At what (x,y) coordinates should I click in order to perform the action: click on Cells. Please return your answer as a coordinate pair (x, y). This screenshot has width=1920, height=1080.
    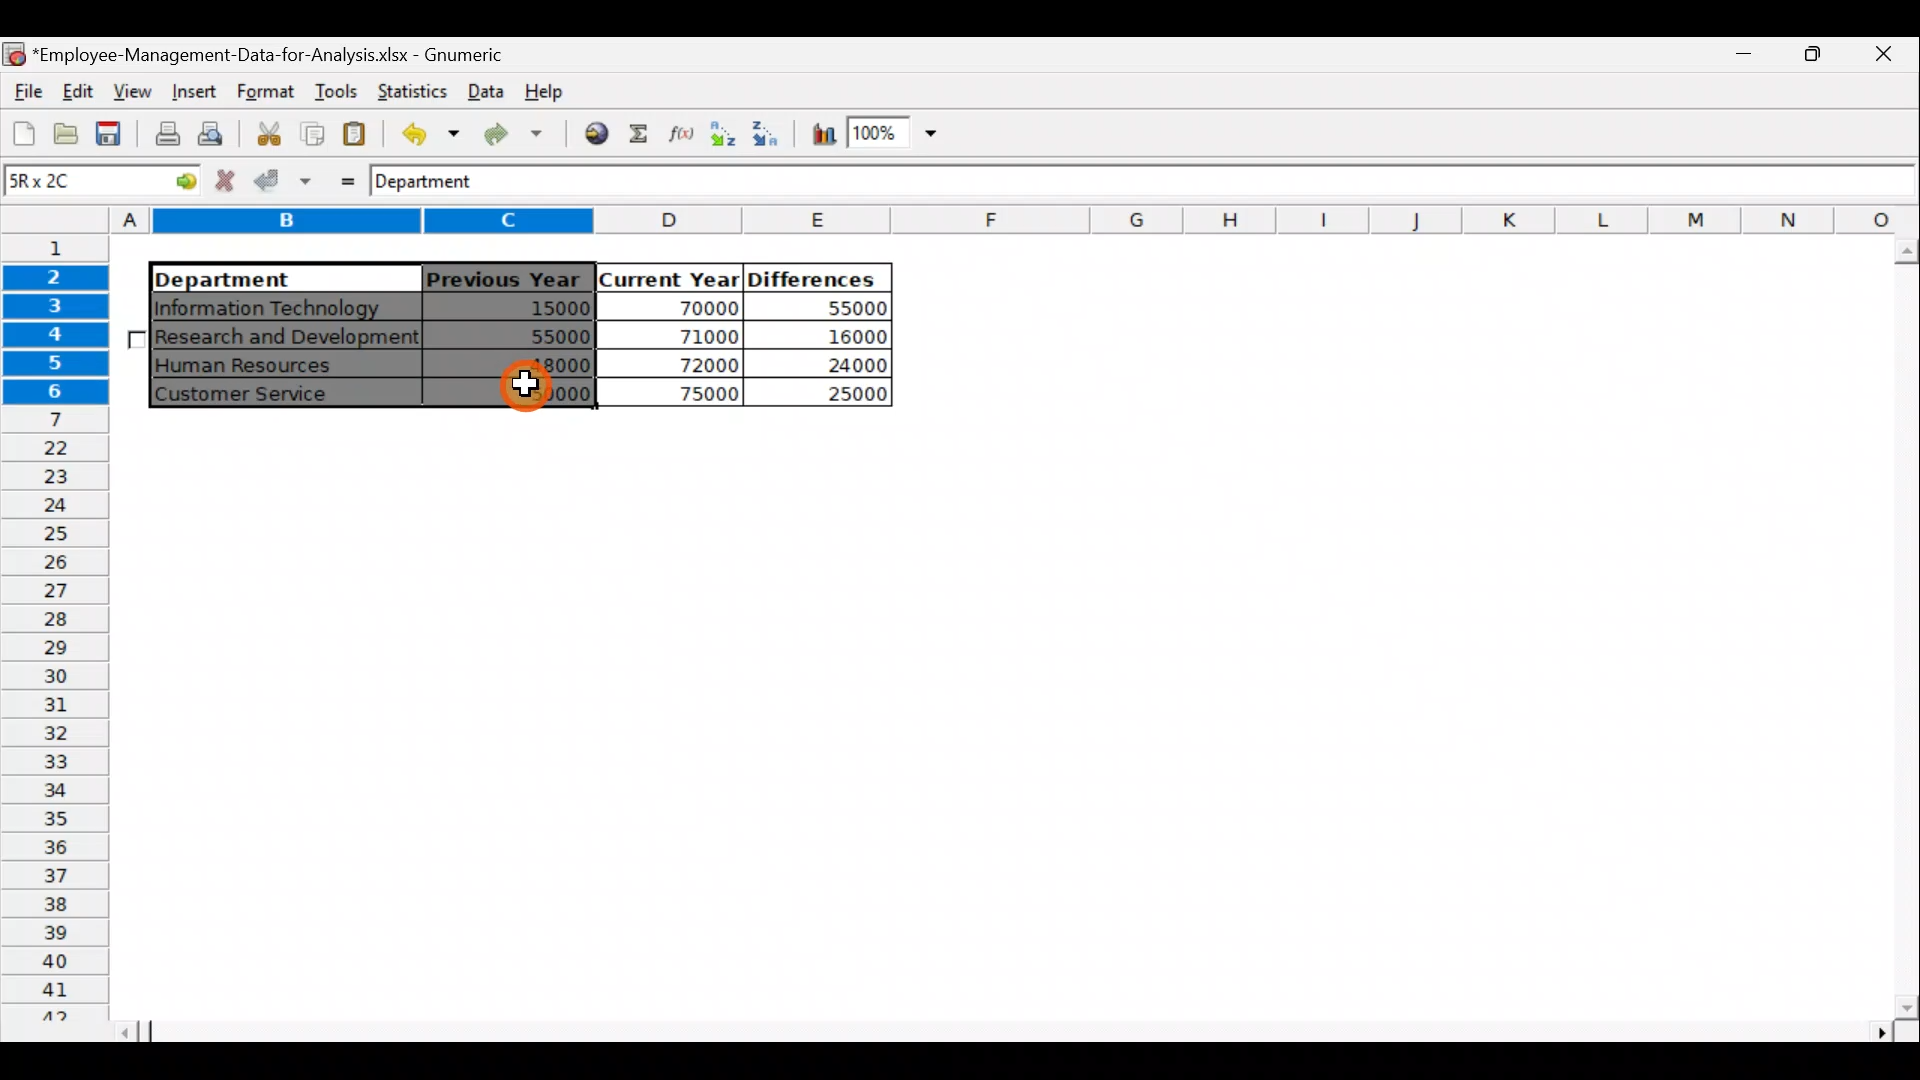
    Looking at the image, I should click on (998, 721).